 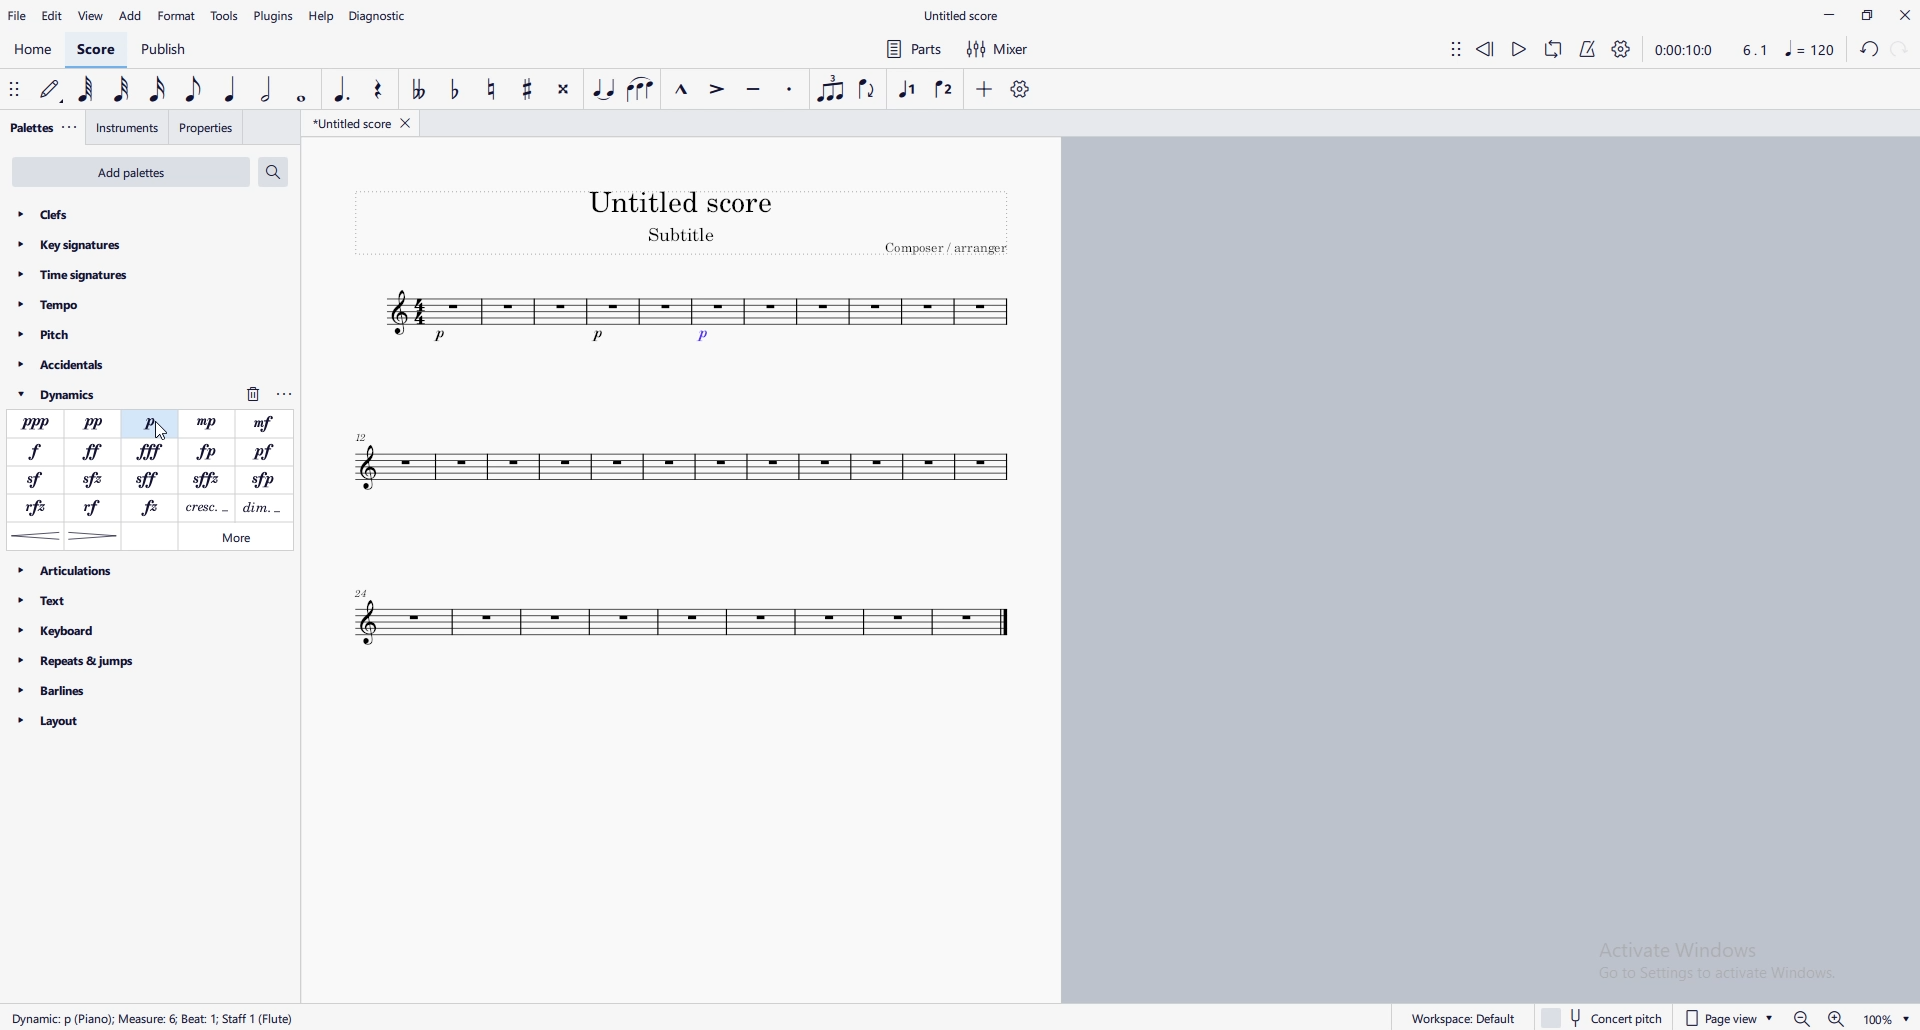 What do you see at coordinates (191, 1018) in the screenshot?
I see `Rect Duration: Measure: Voice: 1 Mesure 6` at bounding box center [191, 1018].